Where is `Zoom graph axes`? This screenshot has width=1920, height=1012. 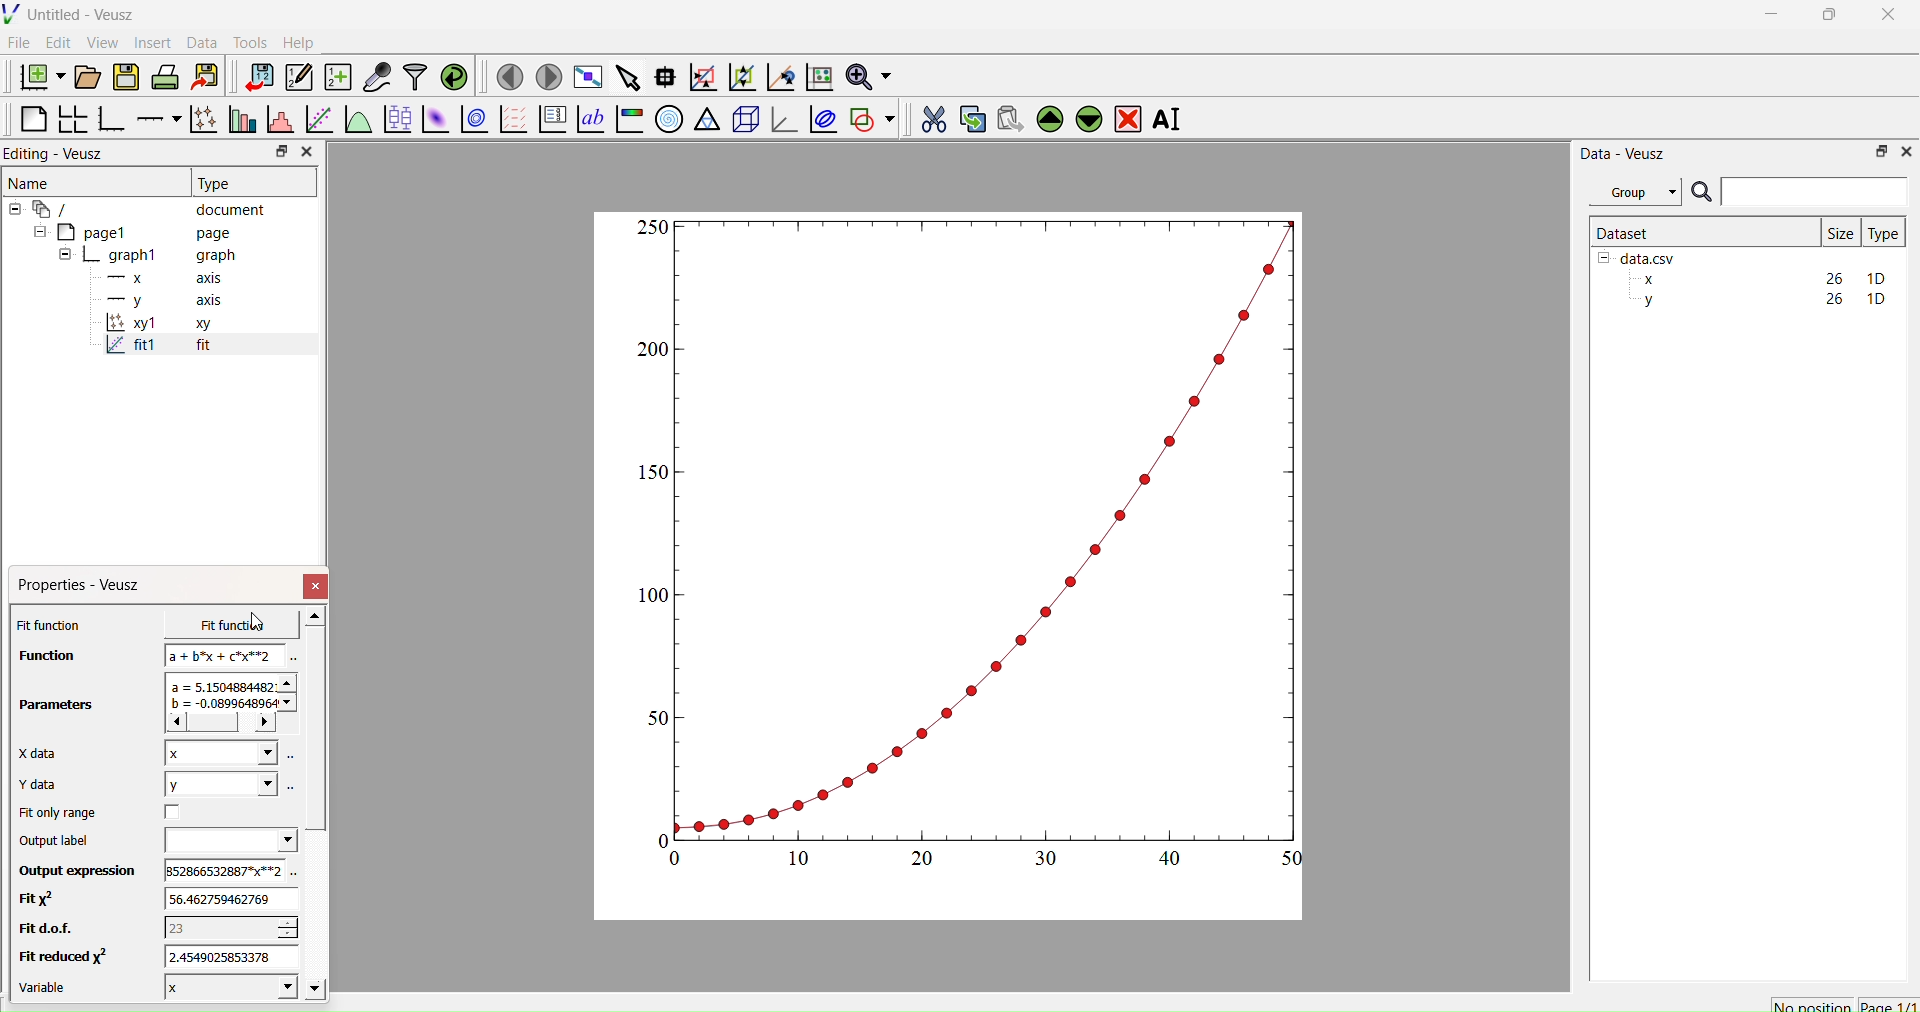
Zoom graph axes is located at coordinates (702, 77).